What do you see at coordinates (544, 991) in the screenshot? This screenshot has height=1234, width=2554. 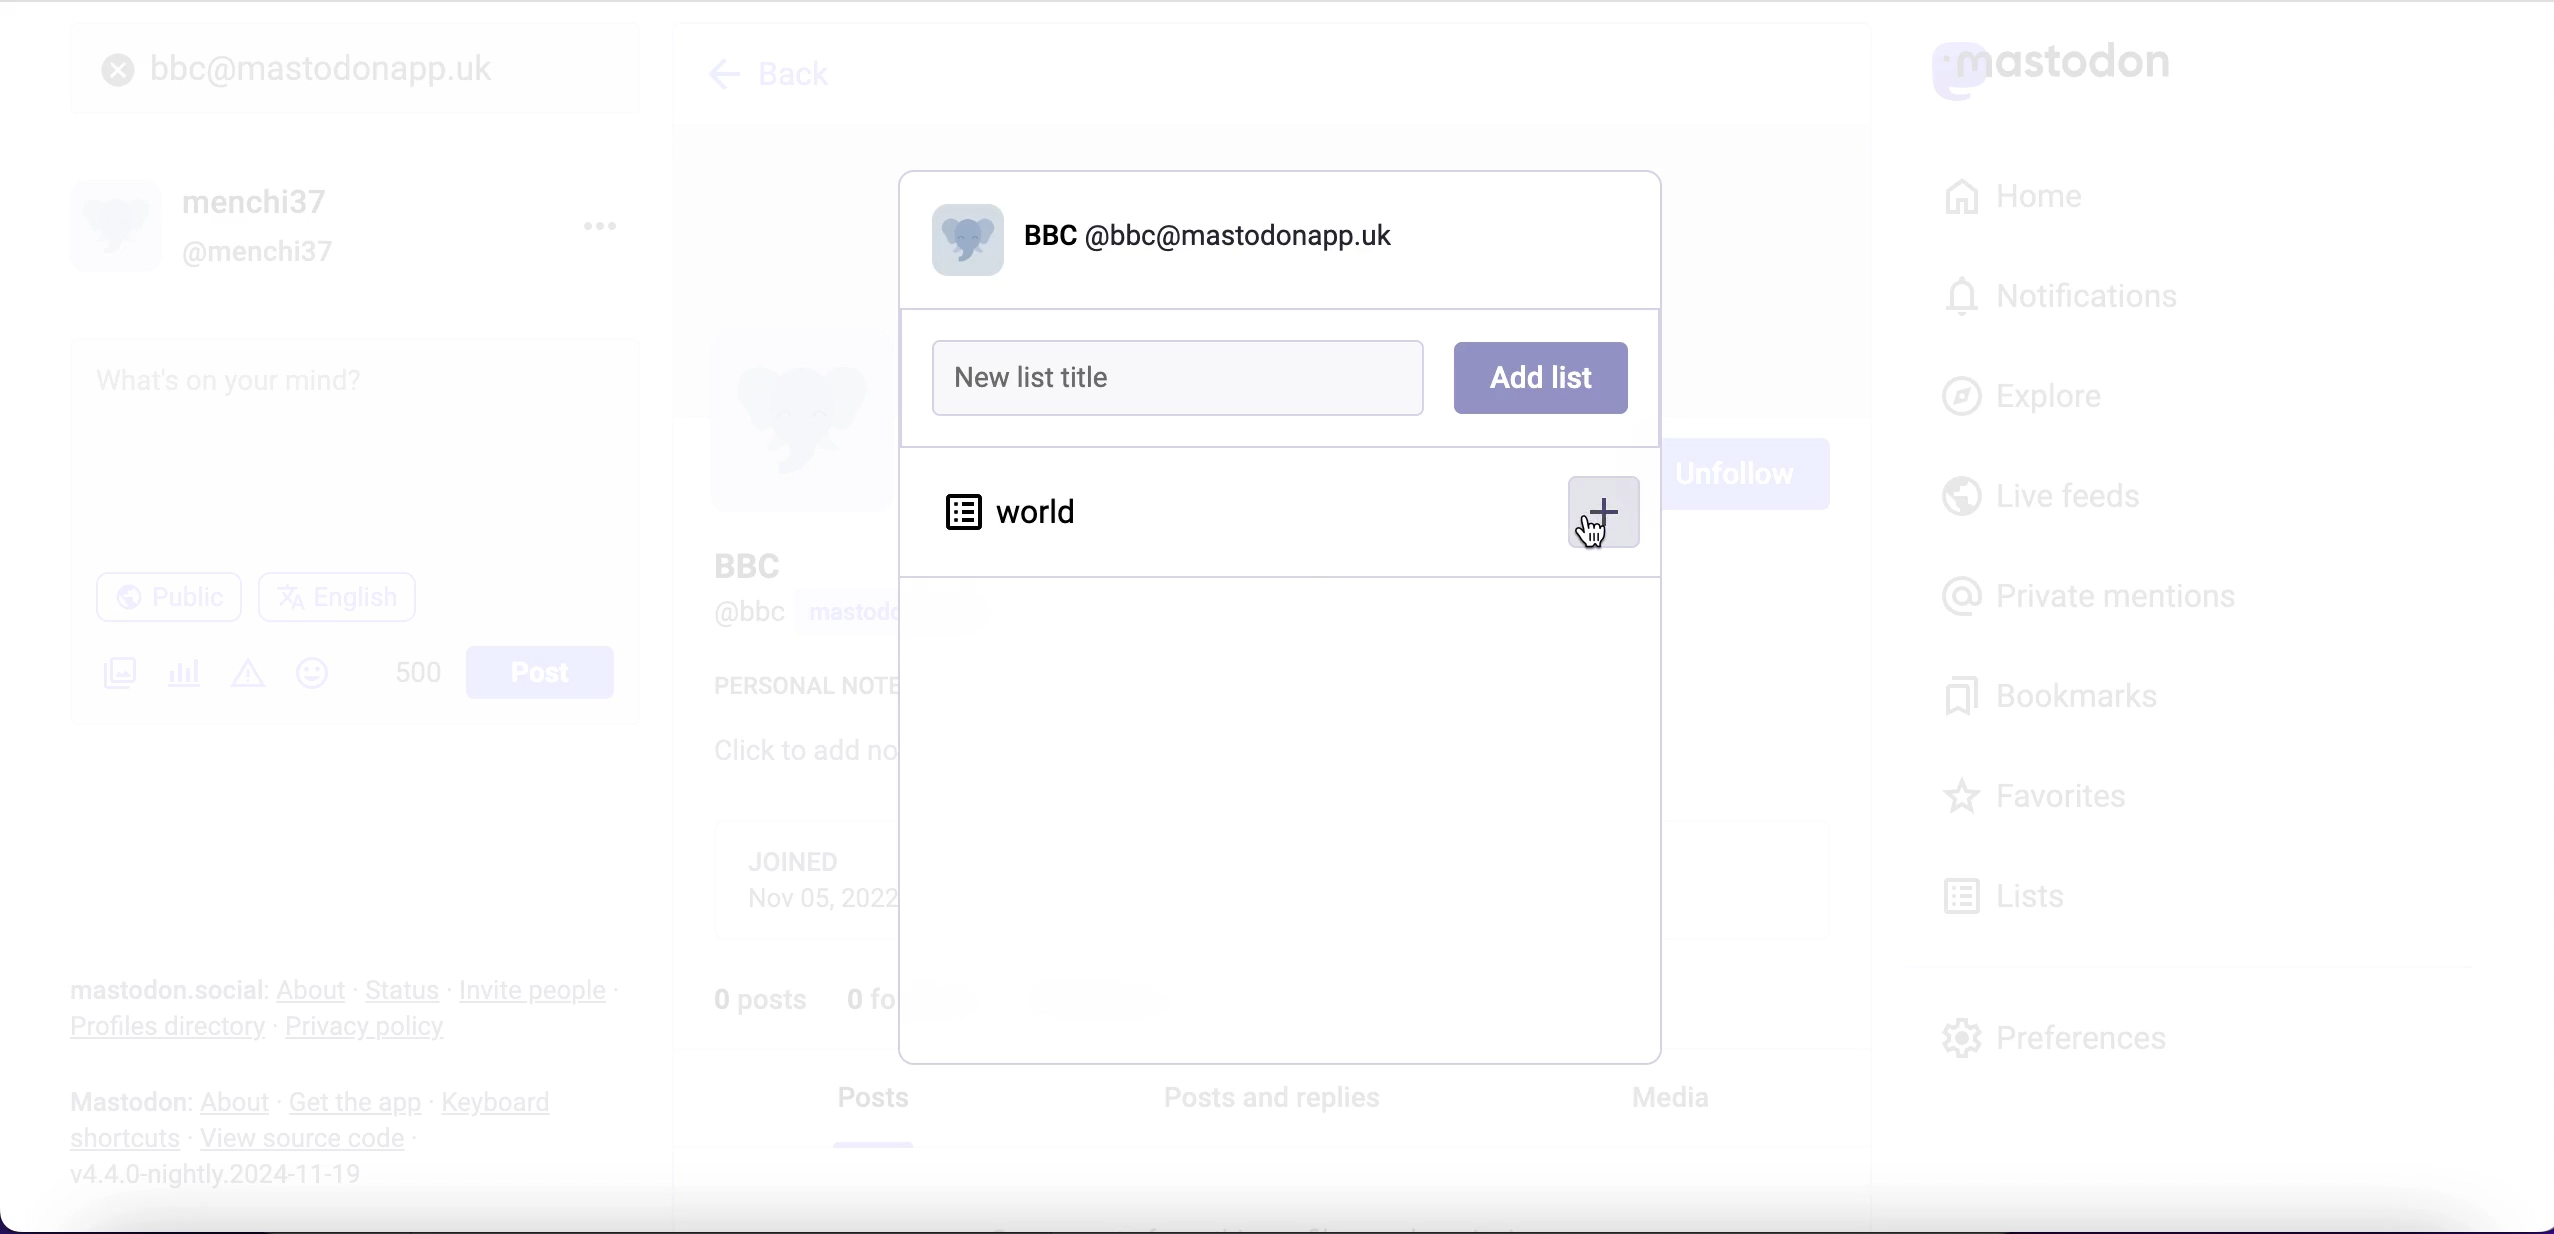 I see `invite people` at bounding box center [544, 991].